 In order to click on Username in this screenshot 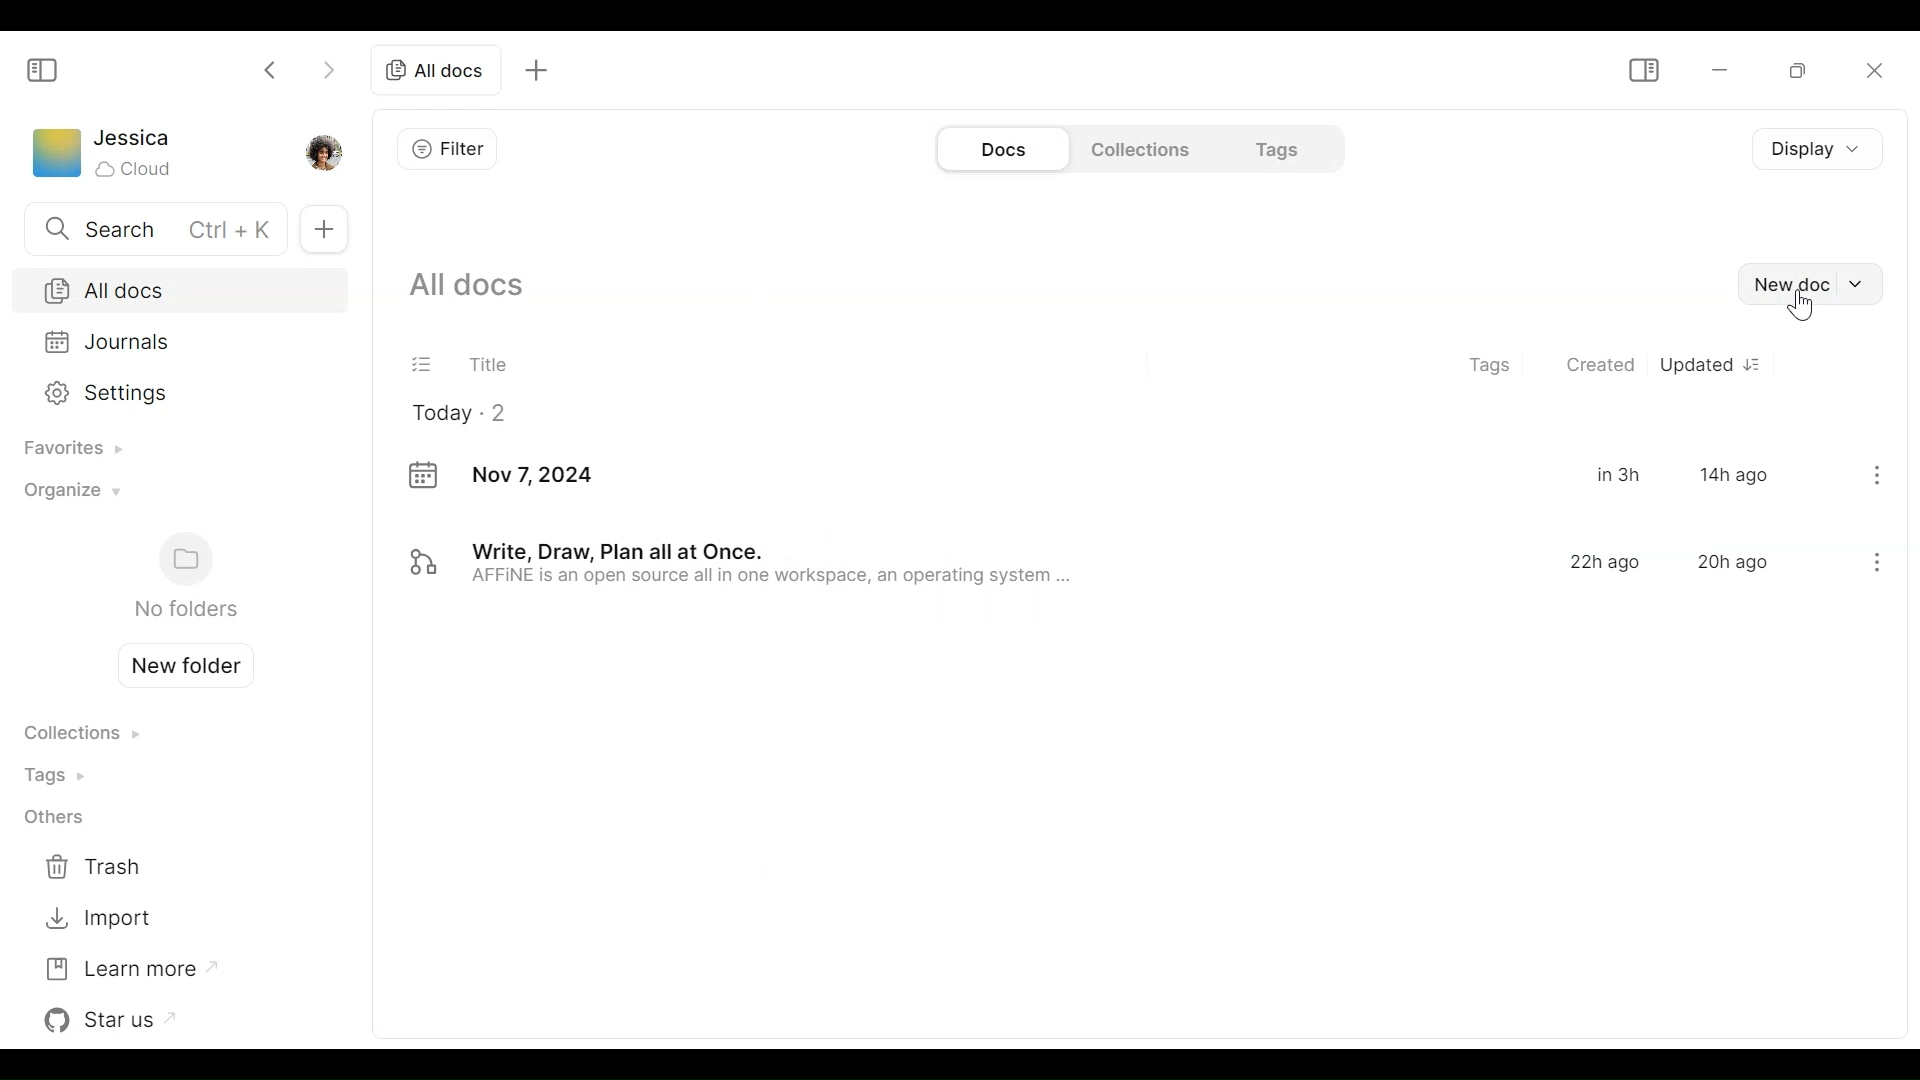, I will do `click(134, 139)`.